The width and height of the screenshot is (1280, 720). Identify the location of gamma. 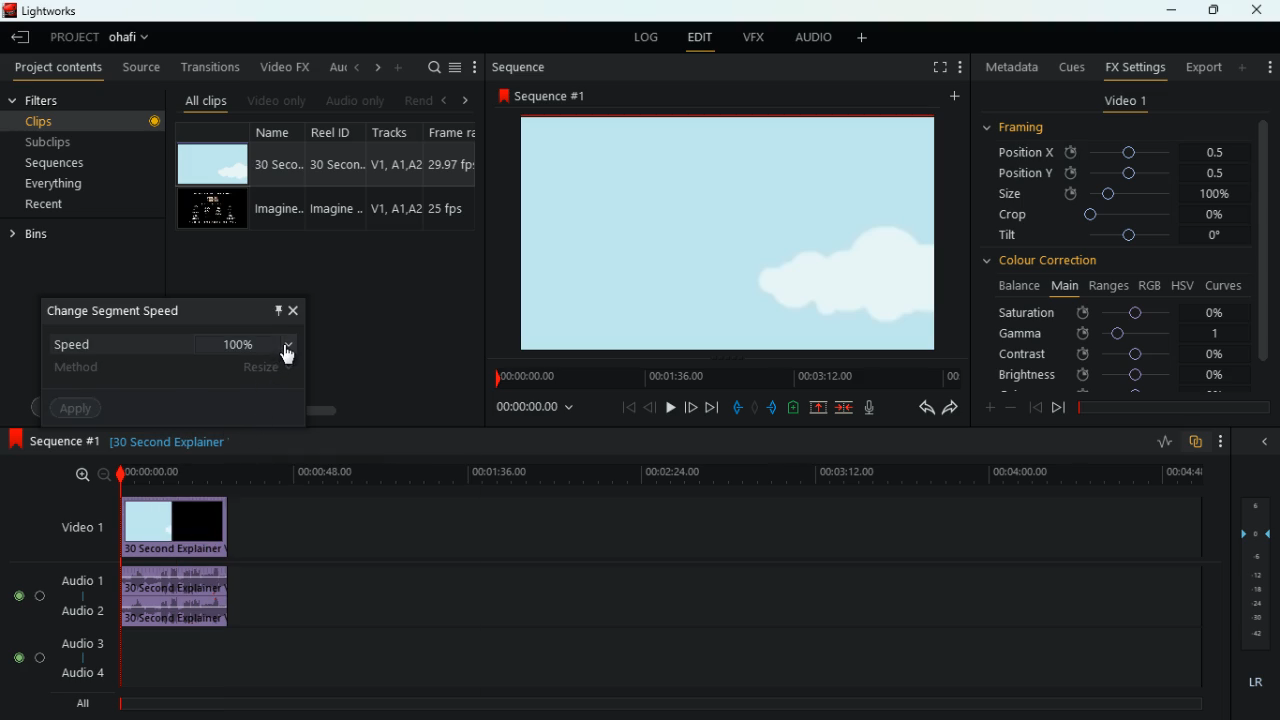
(1118, 332).